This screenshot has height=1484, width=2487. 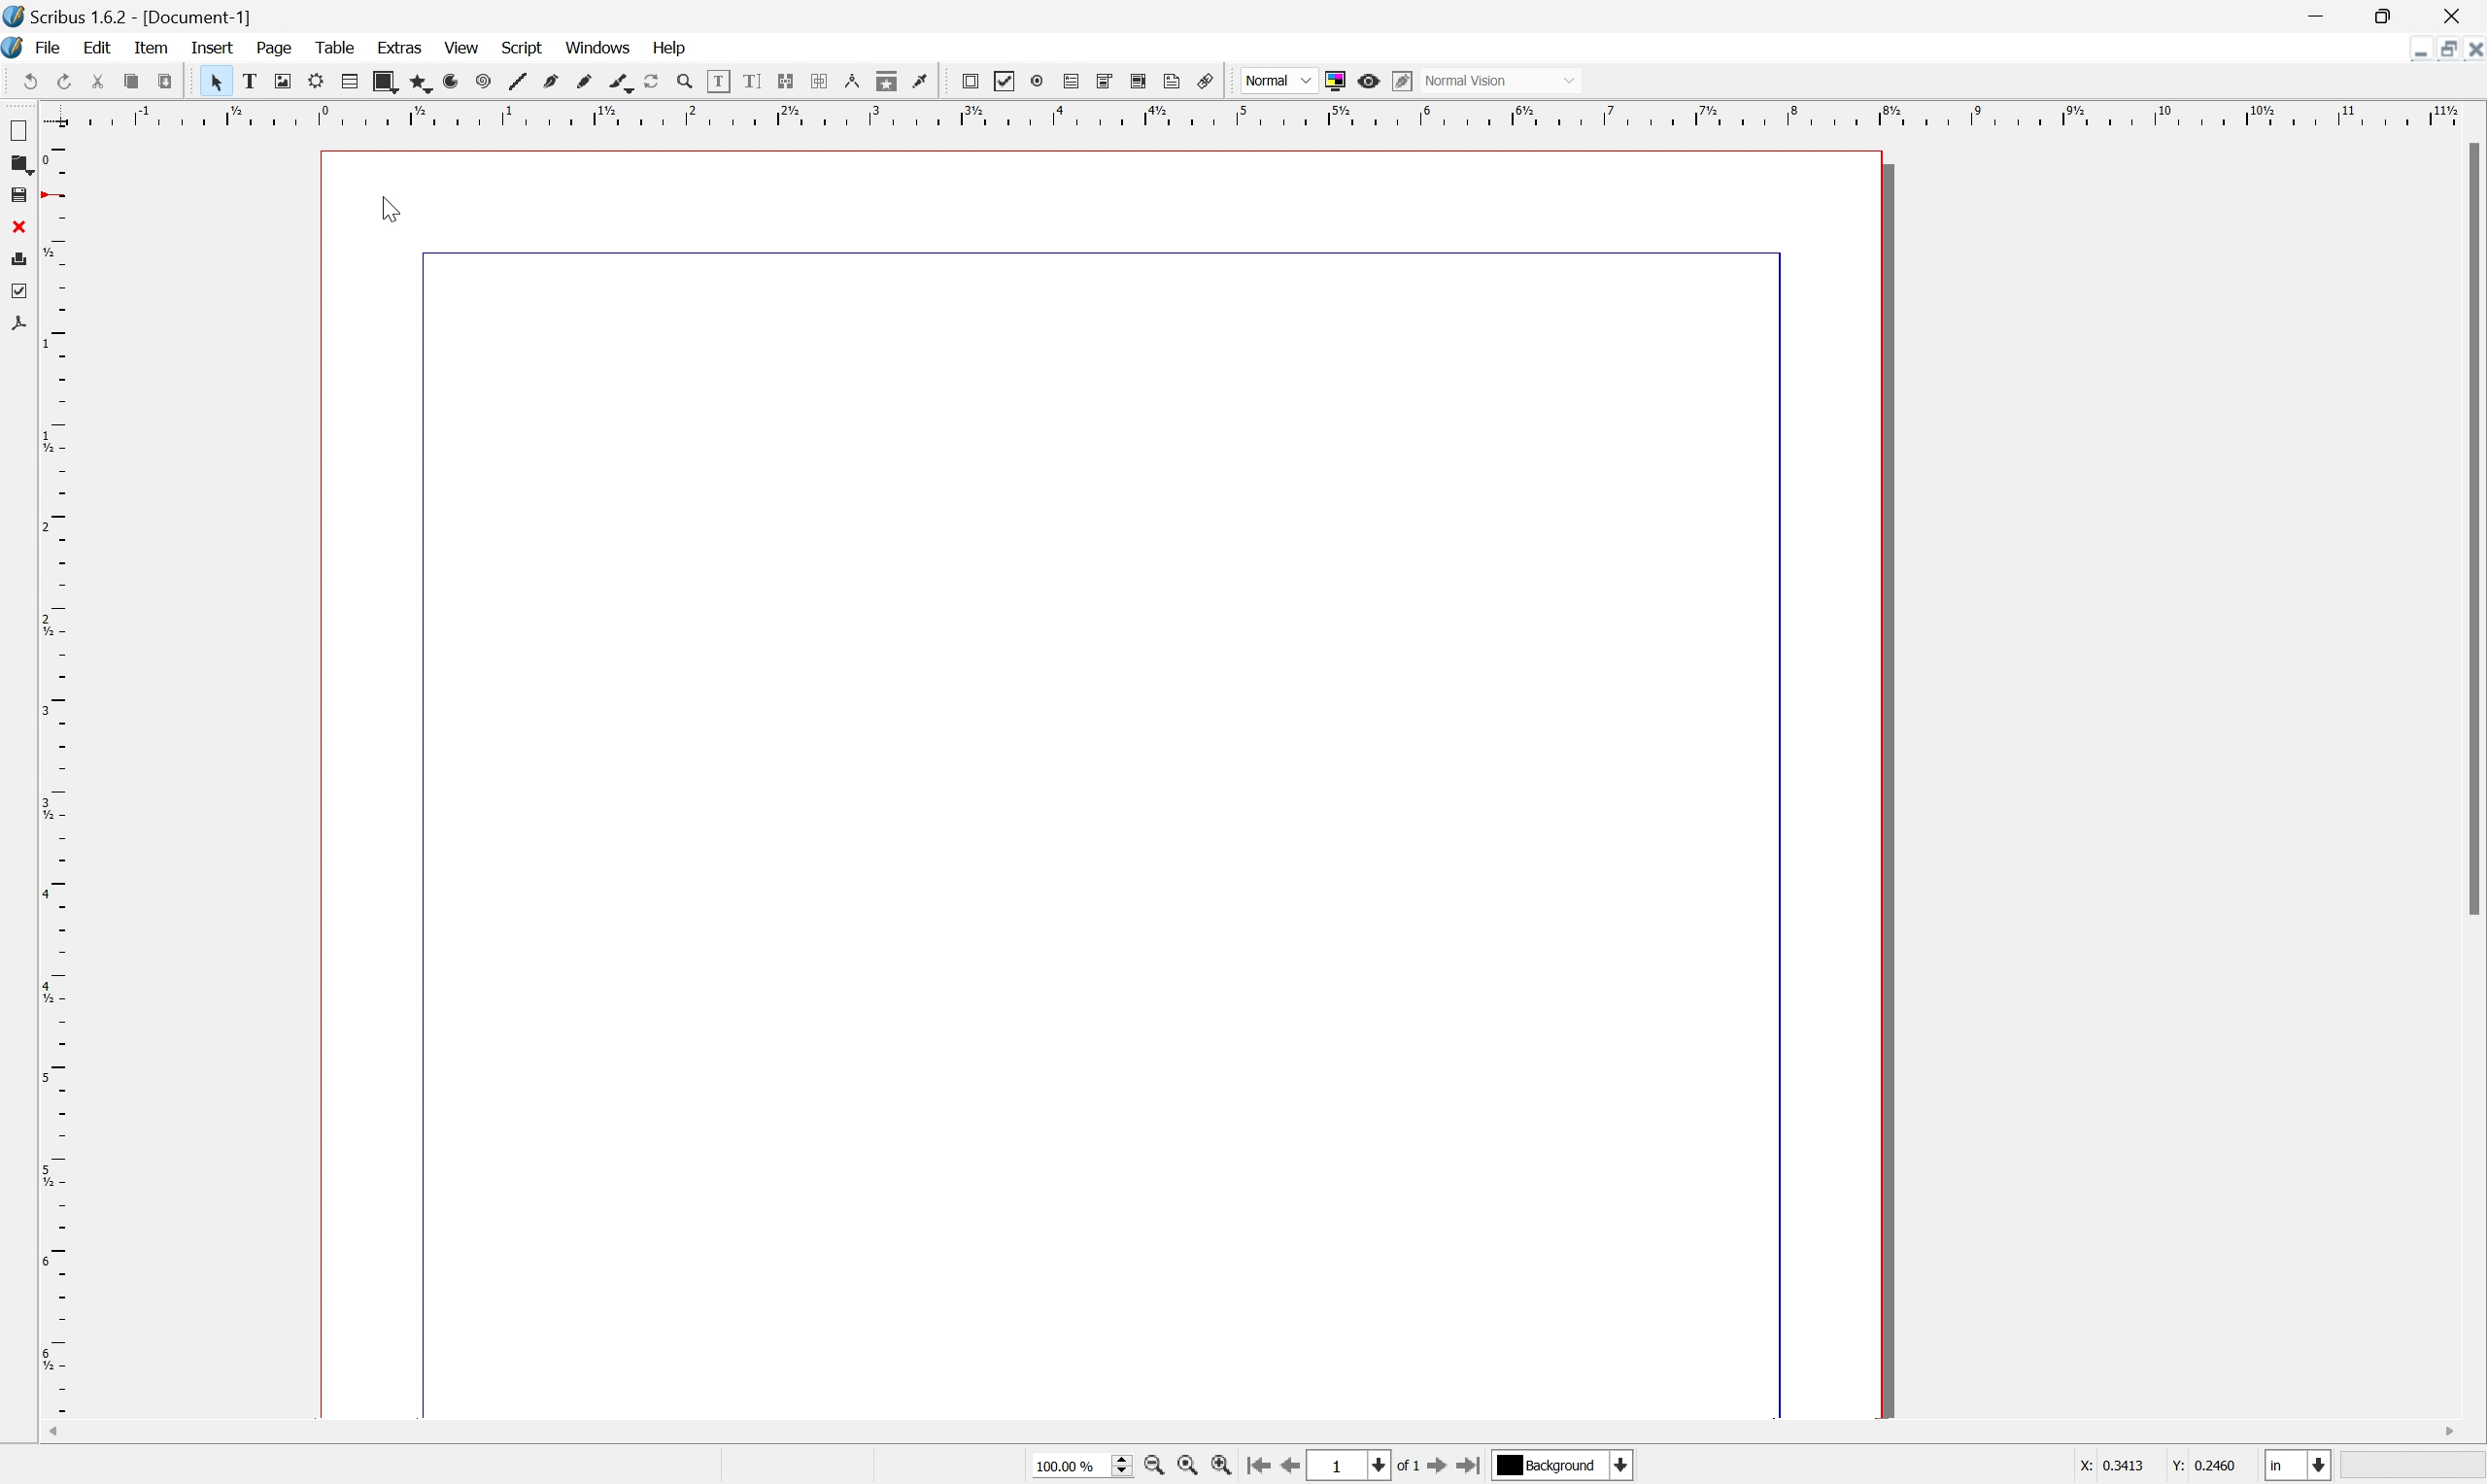 What do you see at coordinates (1039, 81) in the screenshot?
I see `link text frames` at bounding box center [1039, 81].